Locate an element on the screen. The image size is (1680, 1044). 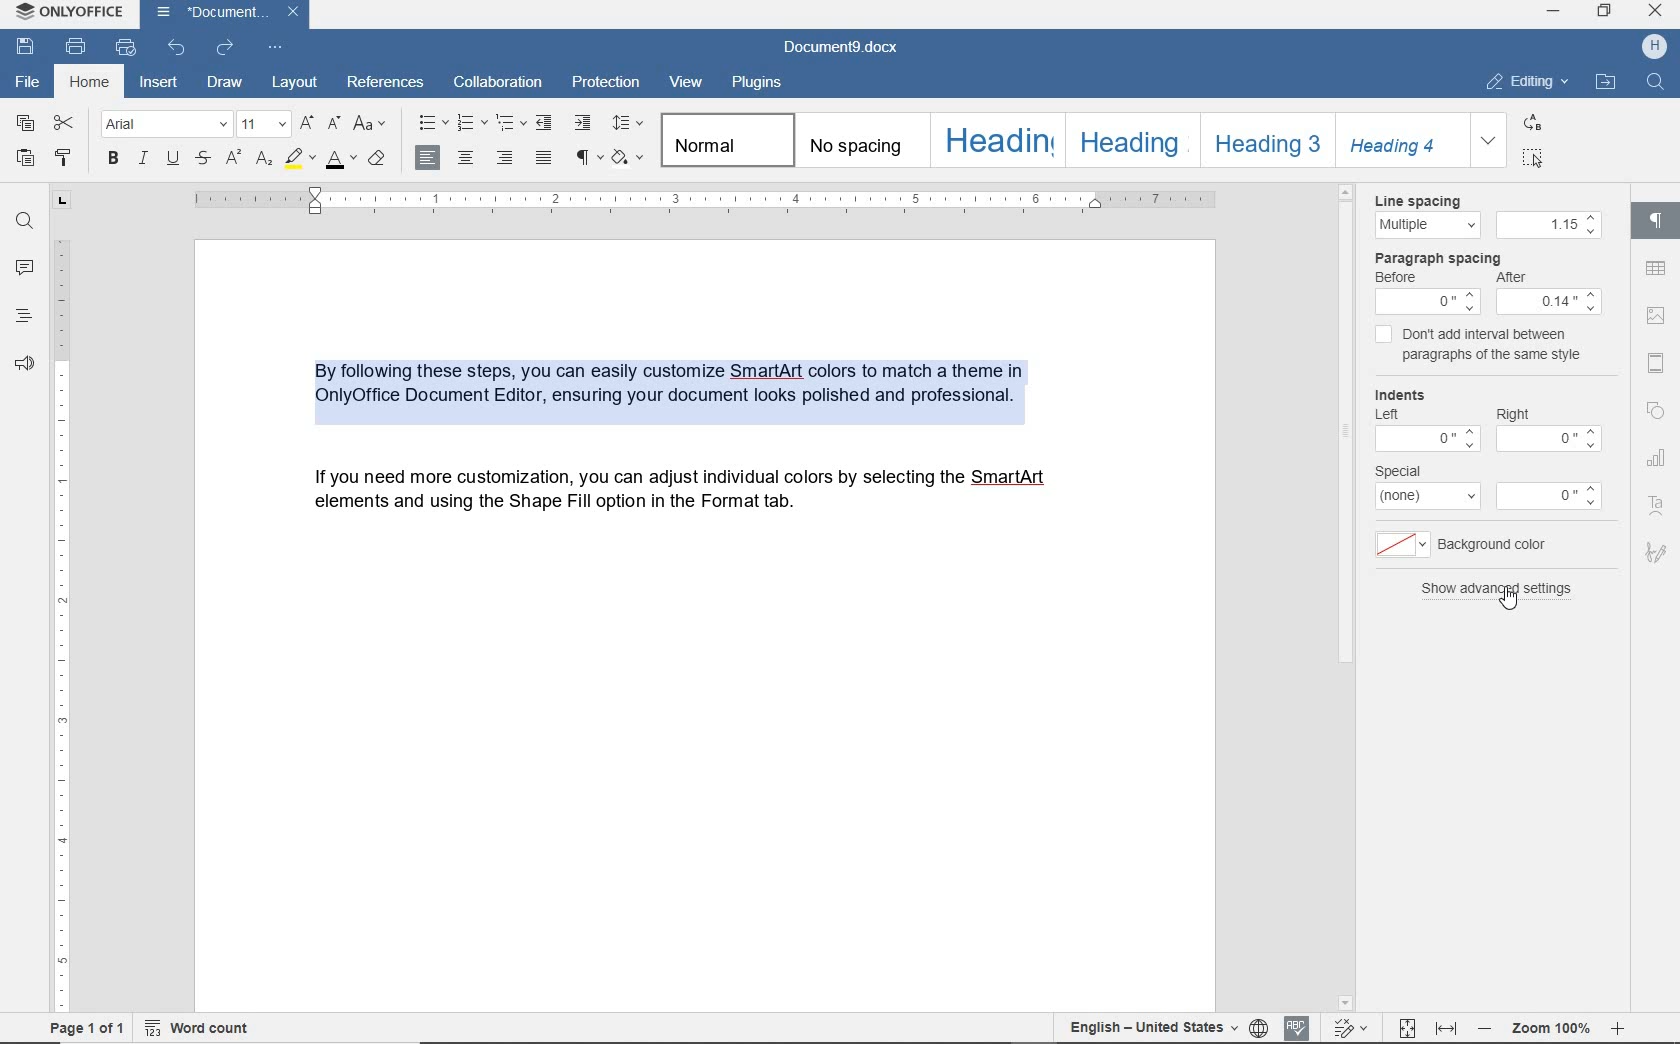
heading 1 is located at coordinates (996, 139).